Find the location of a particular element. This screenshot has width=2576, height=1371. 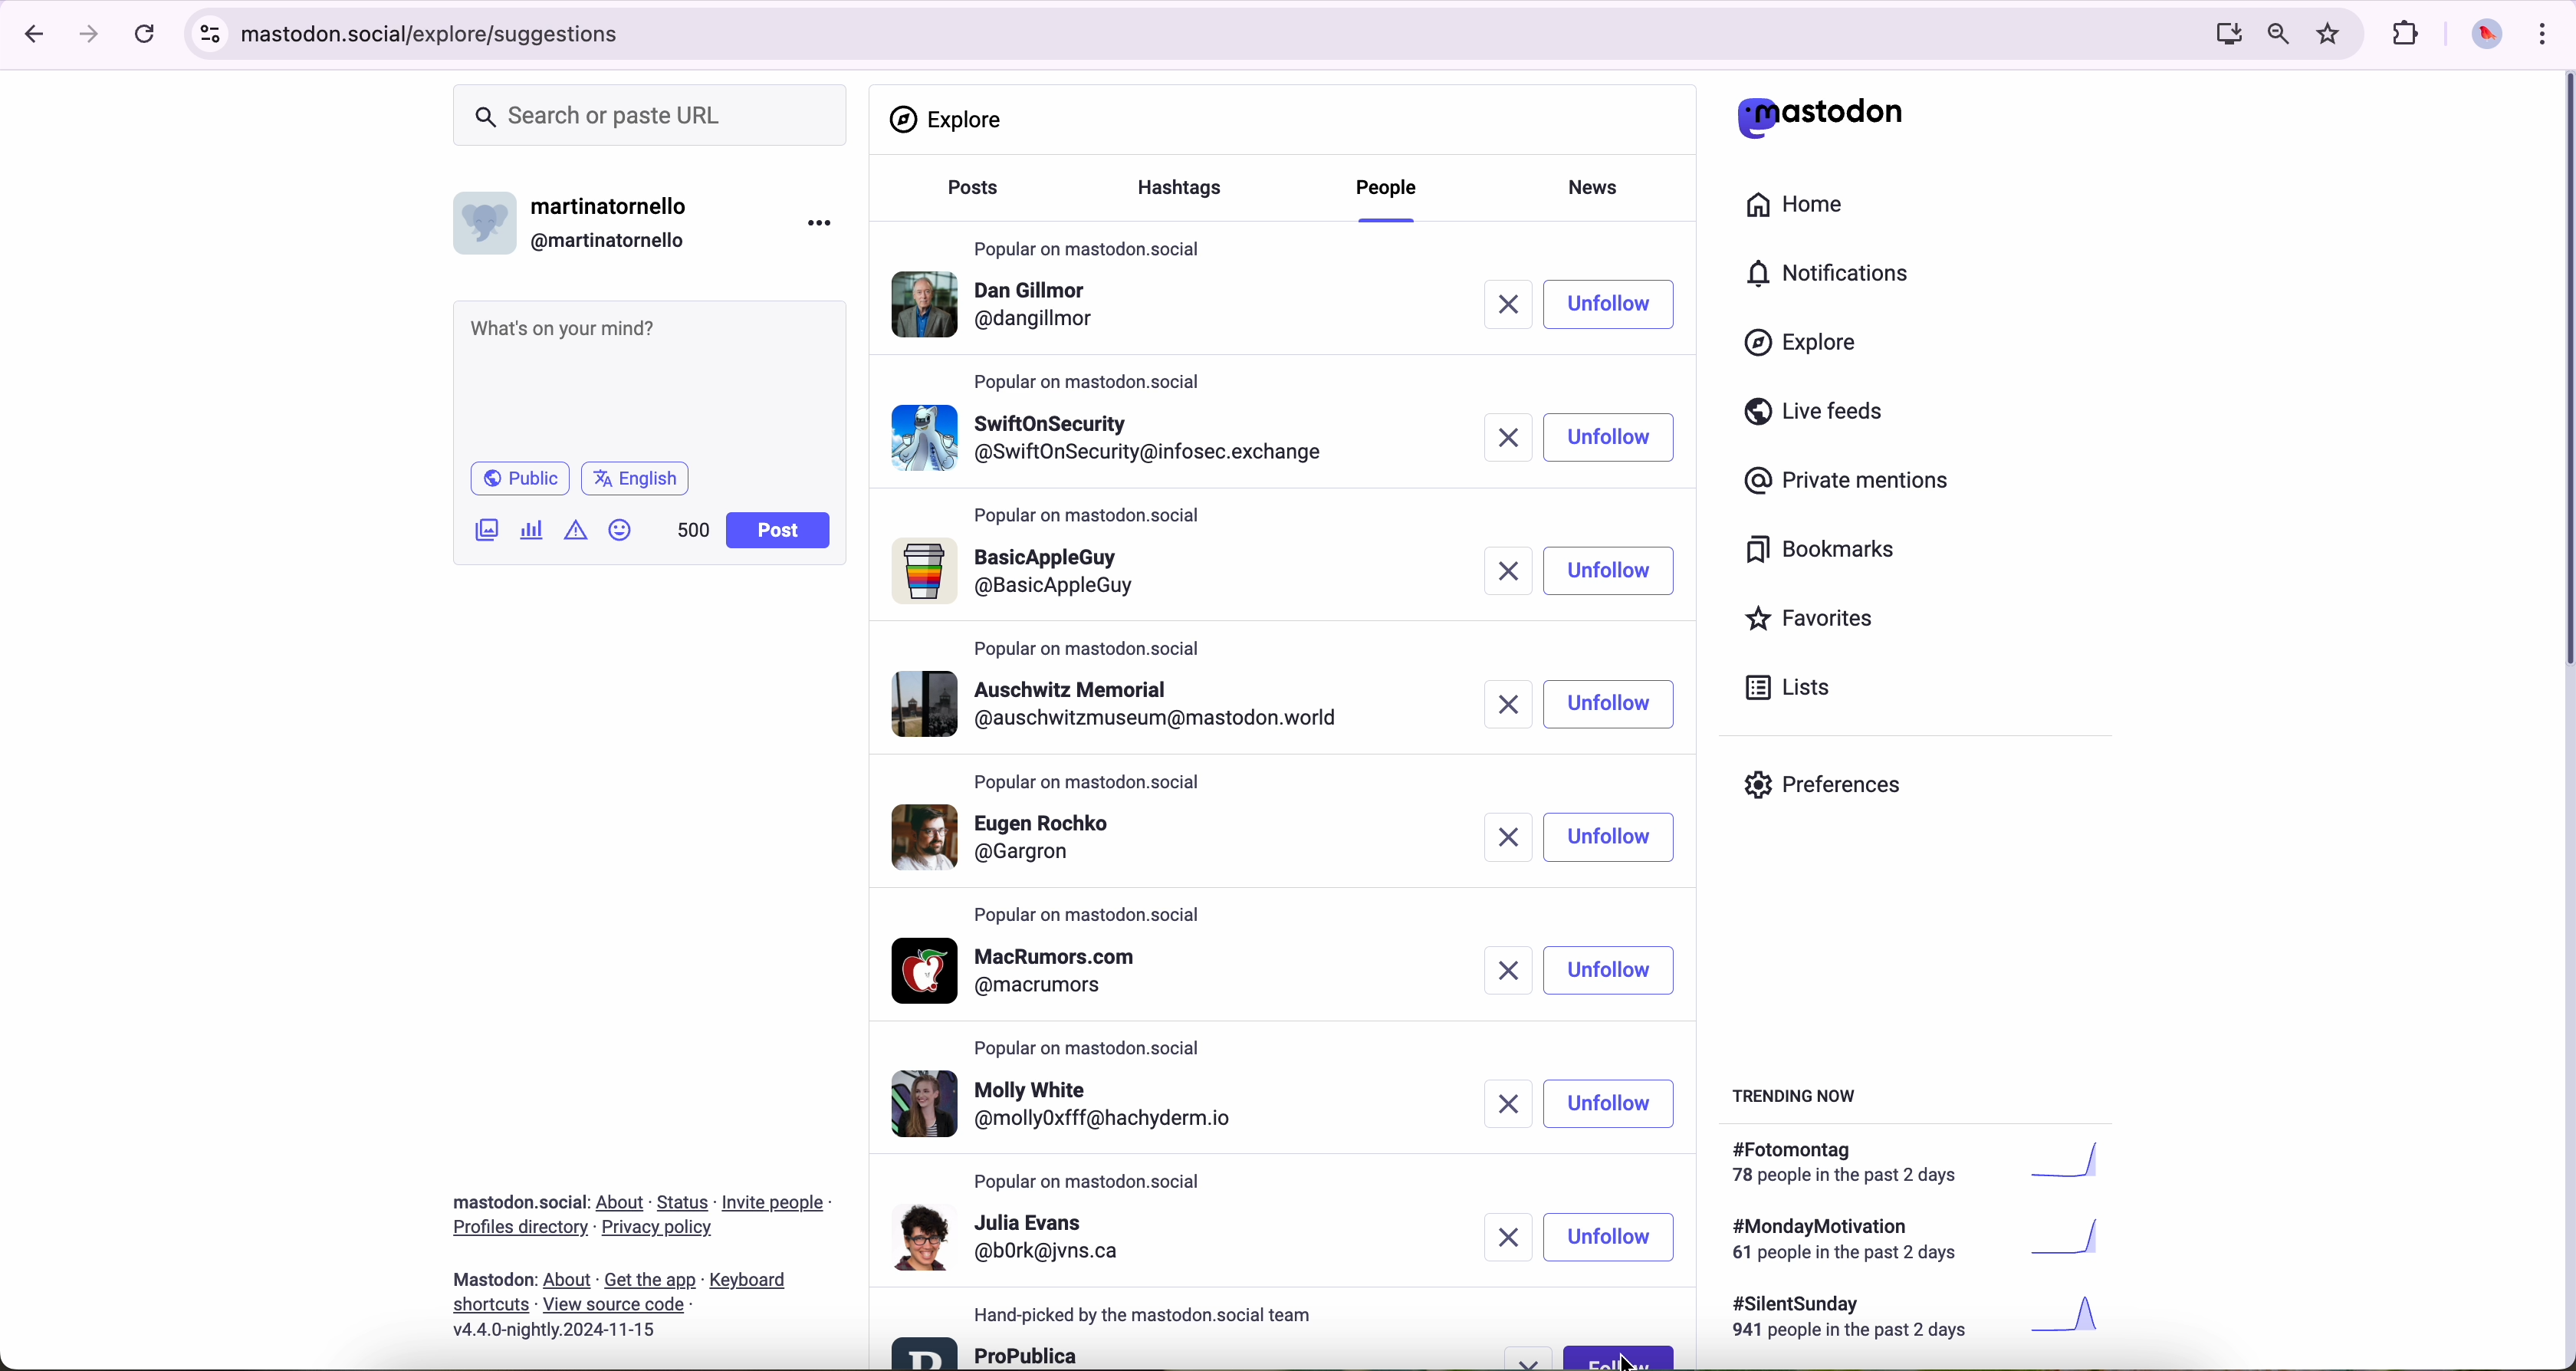

popular on mastodon.social is located at coordinates (1090, 517).